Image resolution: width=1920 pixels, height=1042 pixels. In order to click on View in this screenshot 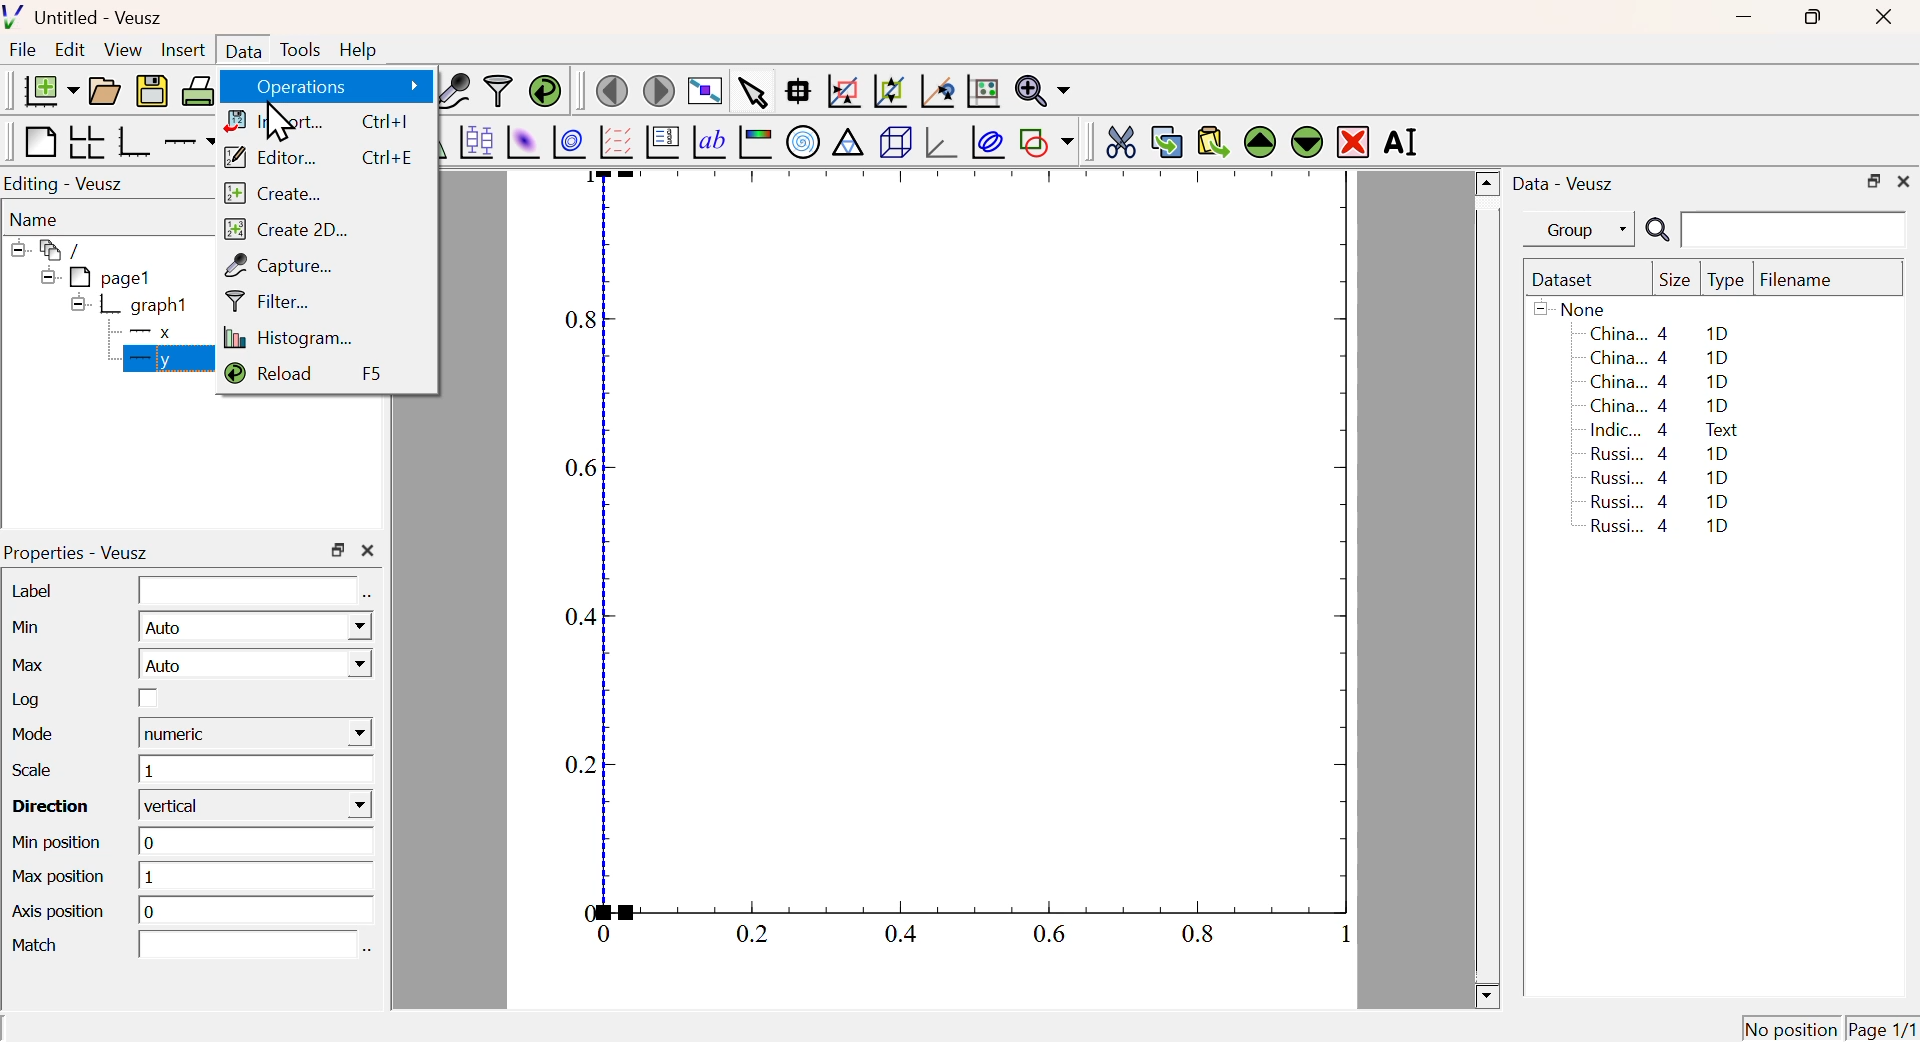, I will do `click(122, 51)`.